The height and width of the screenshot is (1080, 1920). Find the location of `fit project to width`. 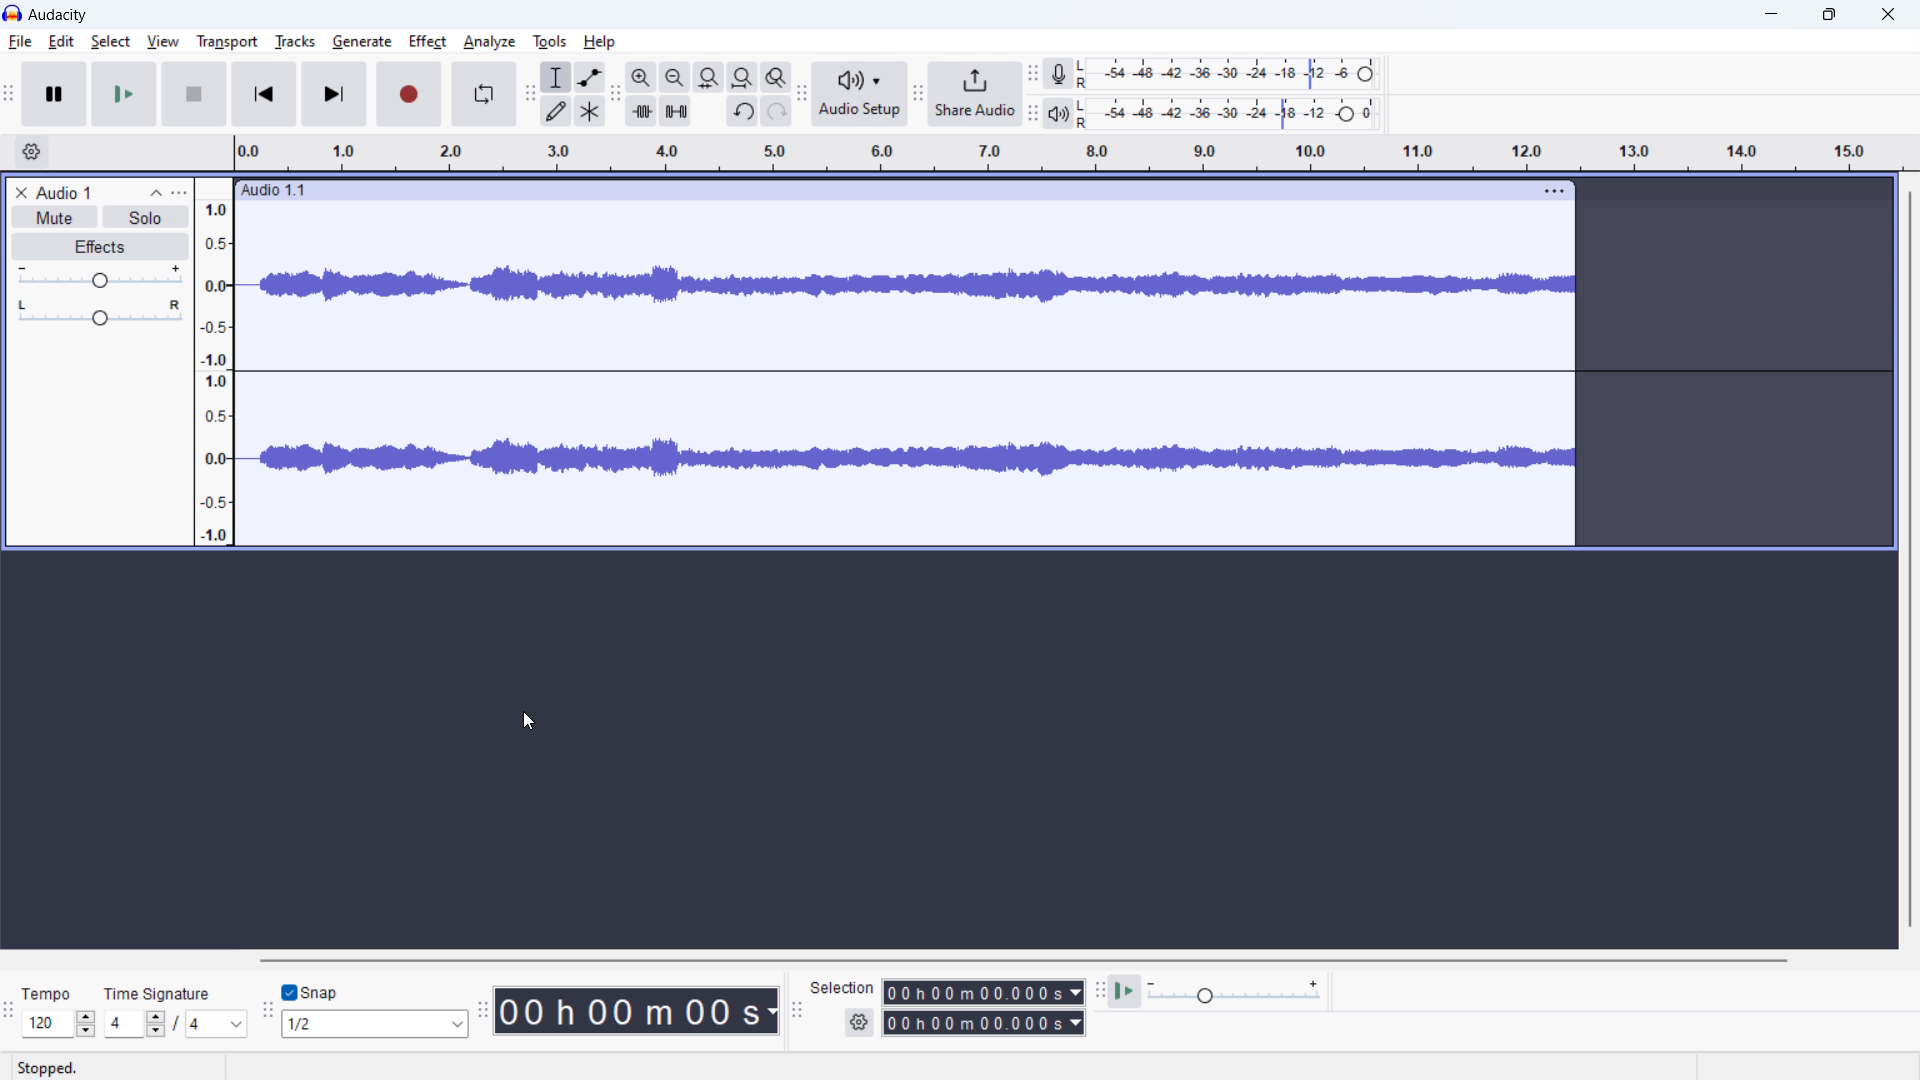

fit project to width is located at coordinates (743, 77).